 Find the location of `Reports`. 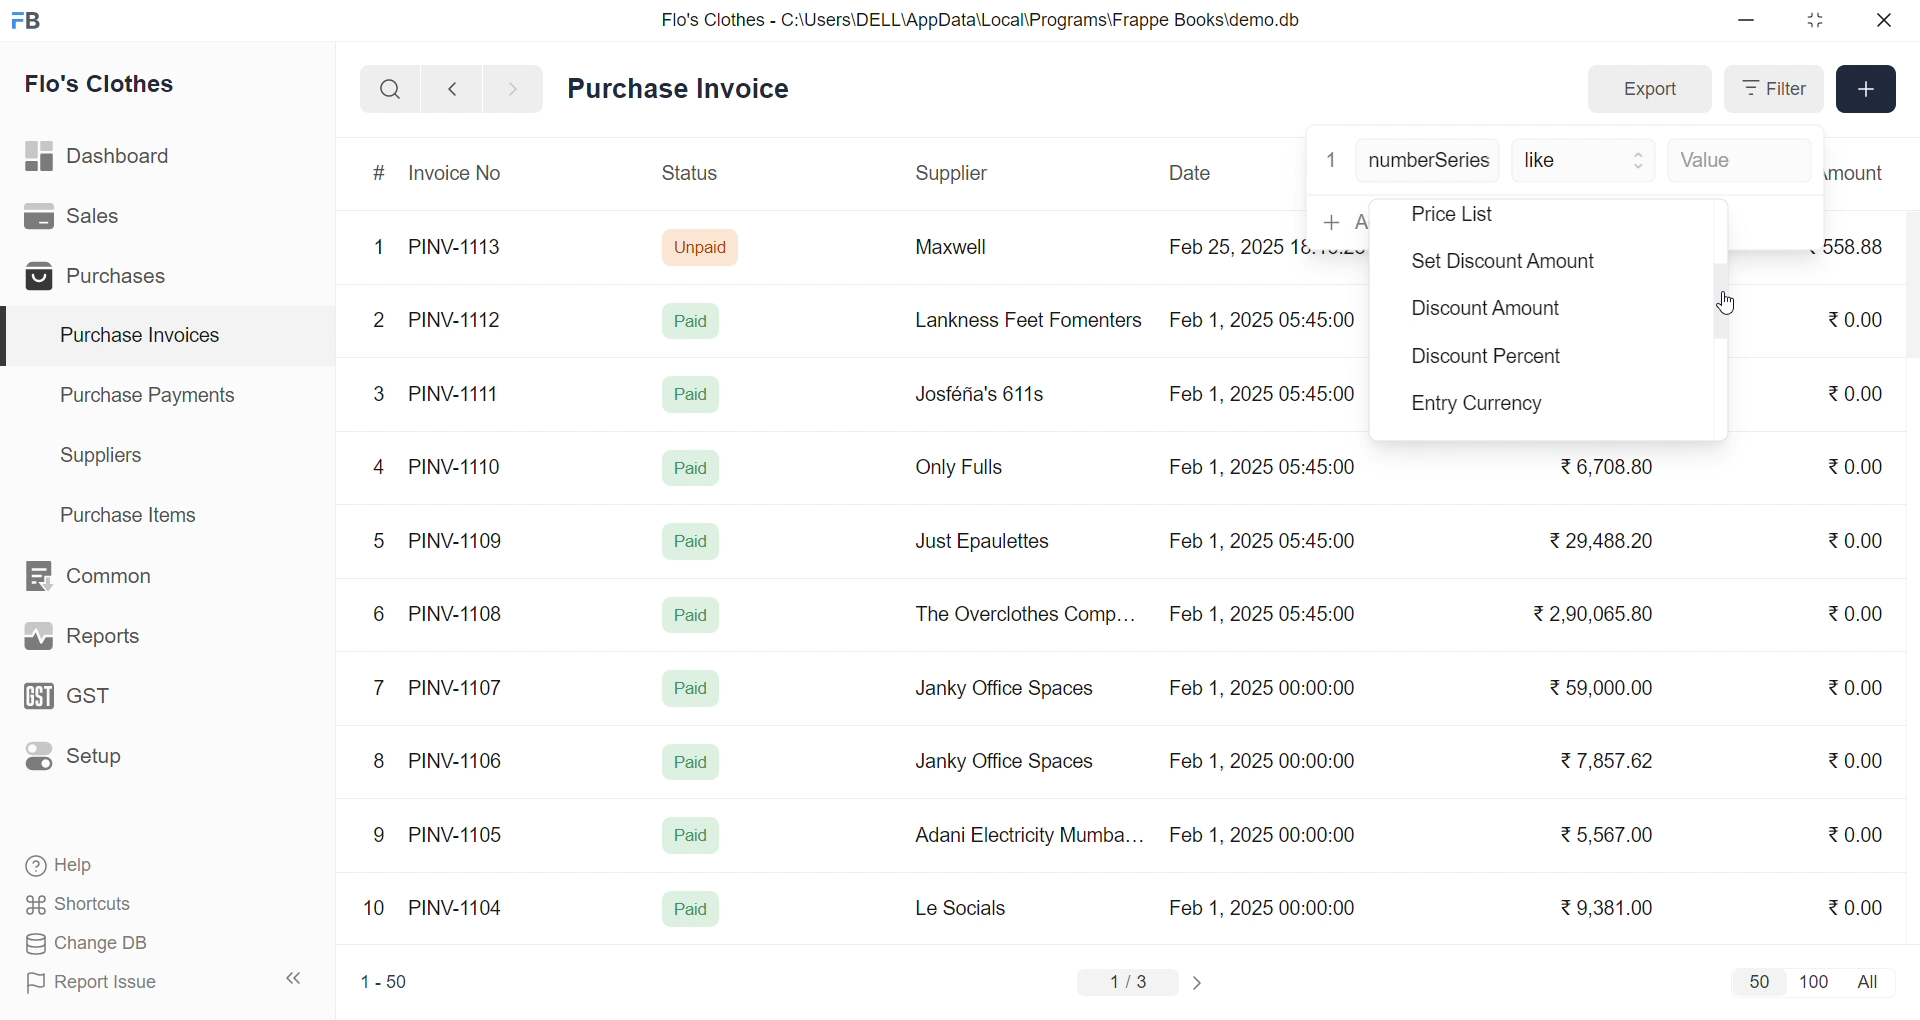

Reports is located at coordinates (106, 641).